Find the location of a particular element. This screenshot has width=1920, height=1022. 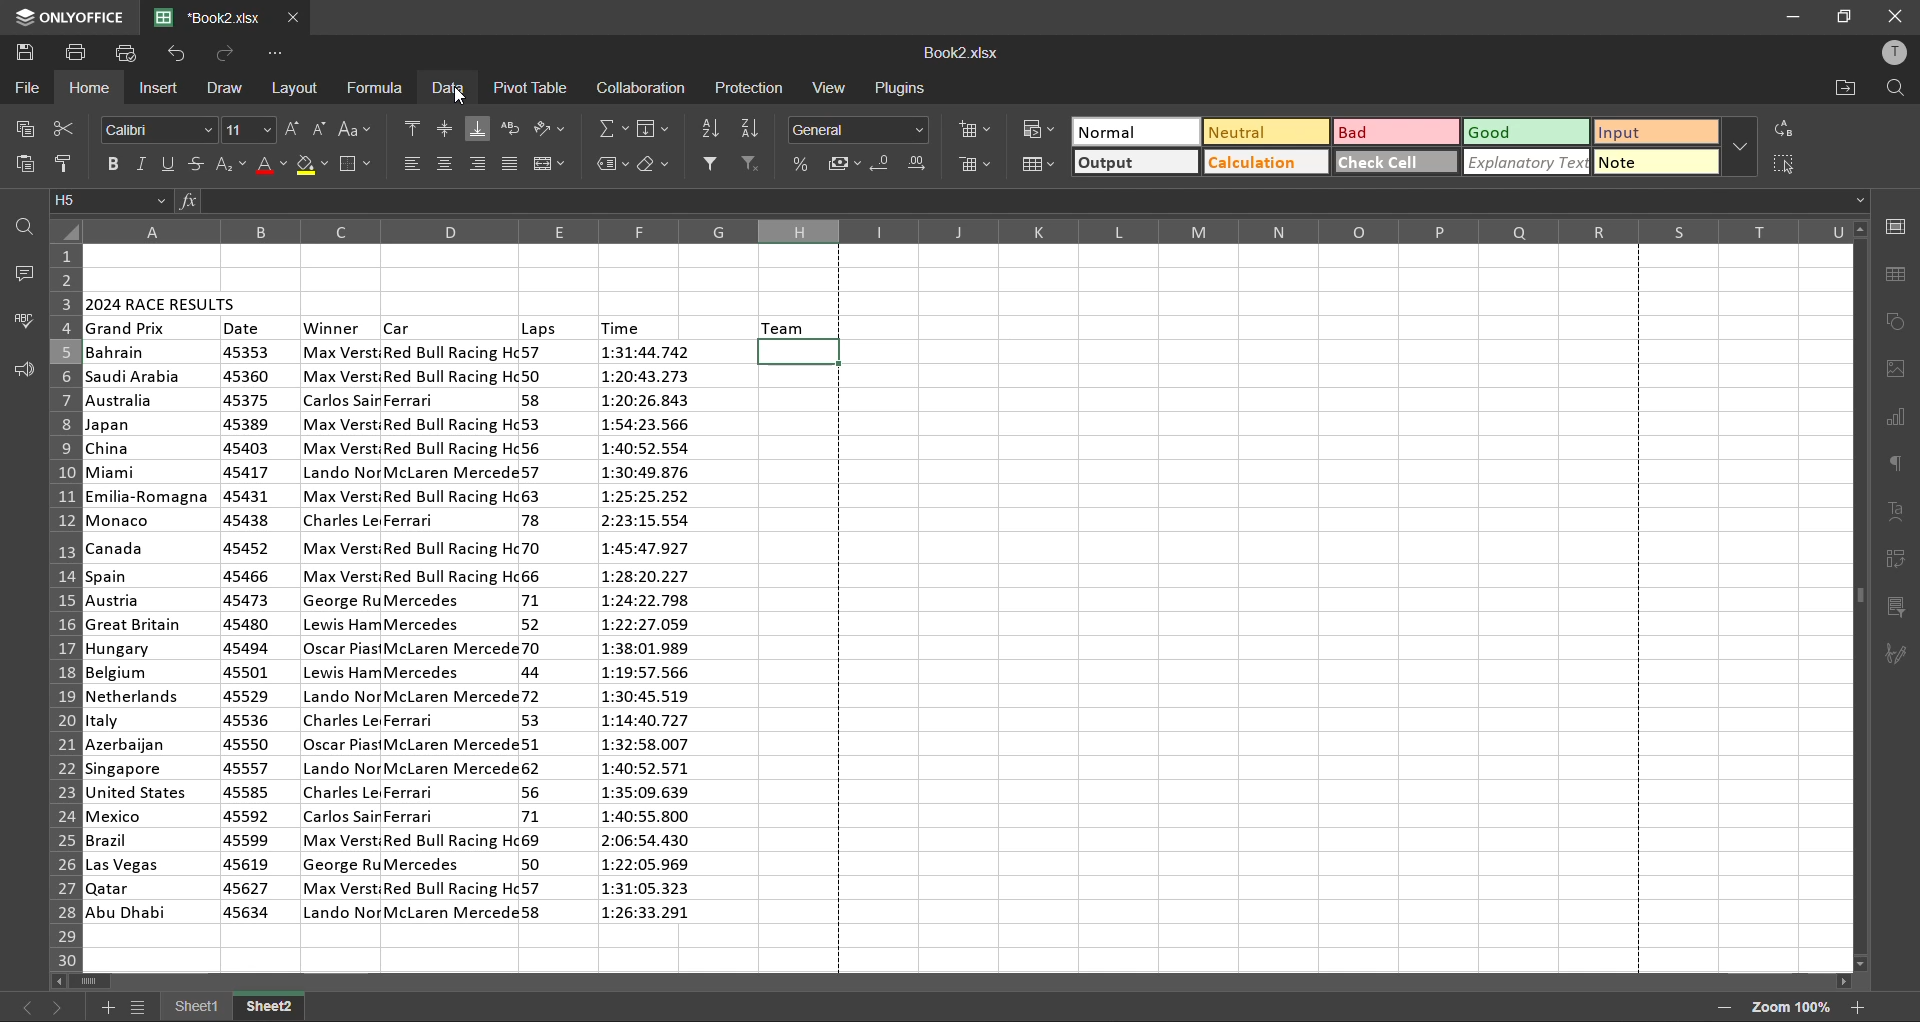

charts is located at coordinates (1896, 420).